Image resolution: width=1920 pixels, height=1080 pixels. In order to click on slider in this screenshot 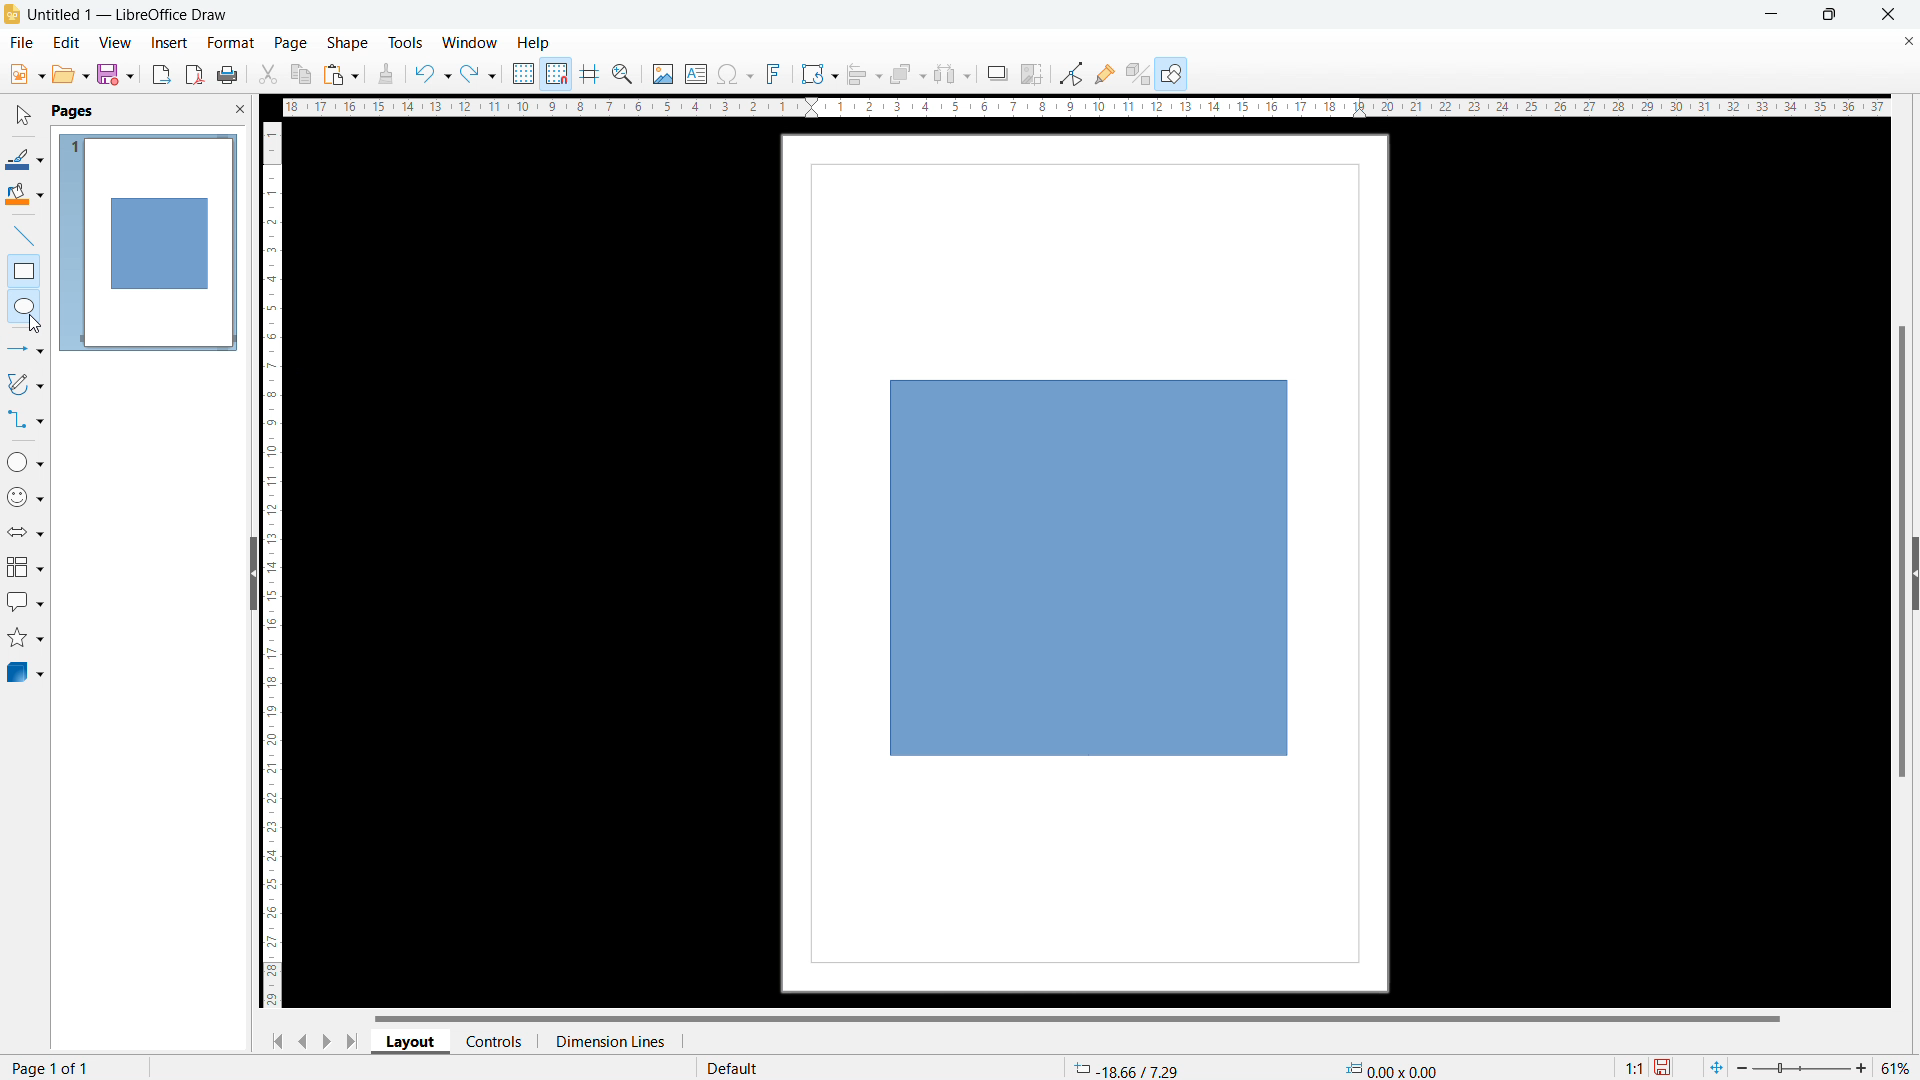, I will do `click(1800, 1068)`.